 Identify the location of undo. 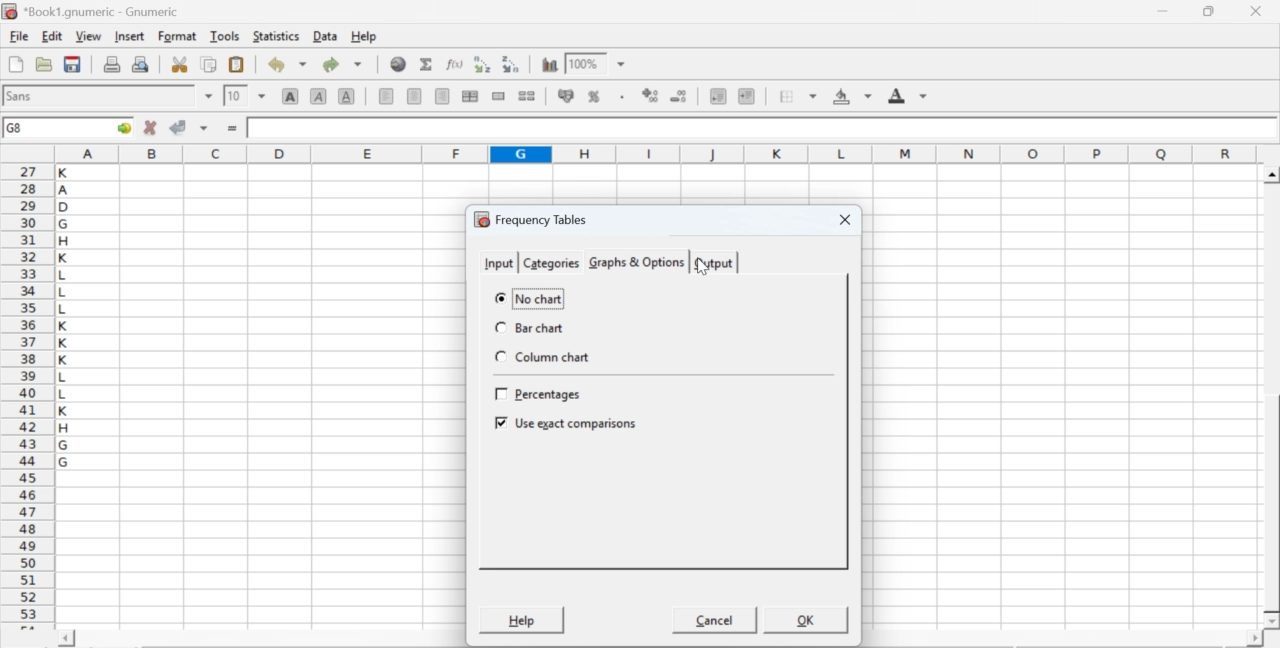
(286, 65).